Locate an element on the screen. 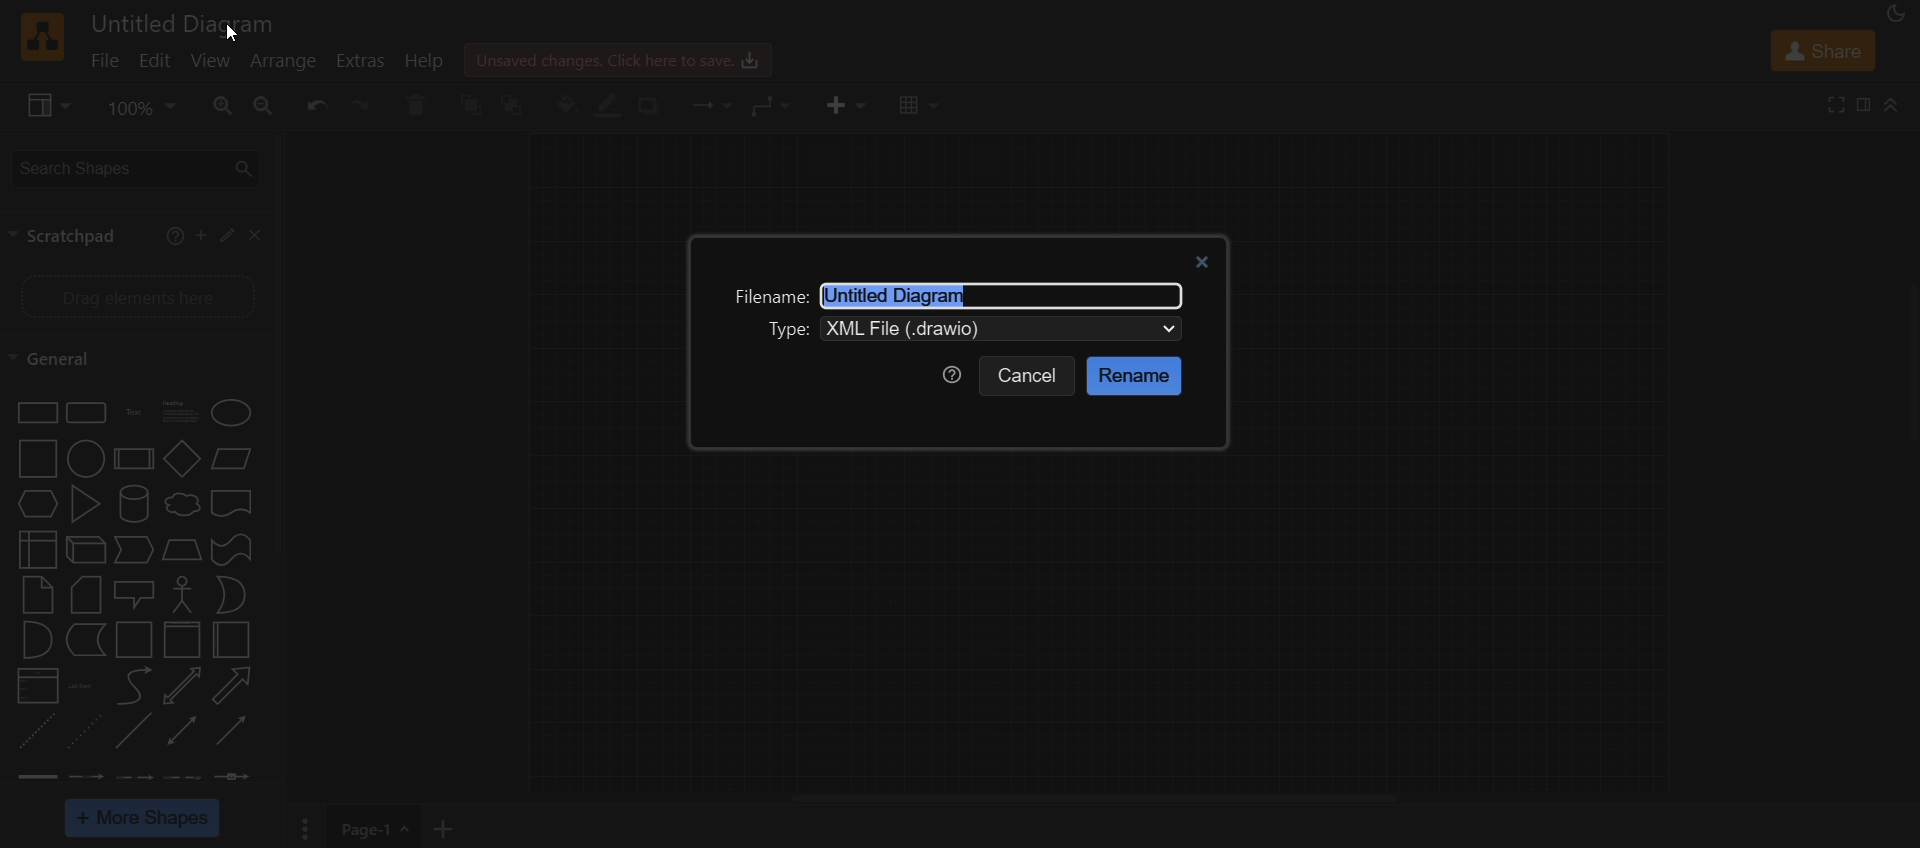  file is located at coordinates (105, 63).